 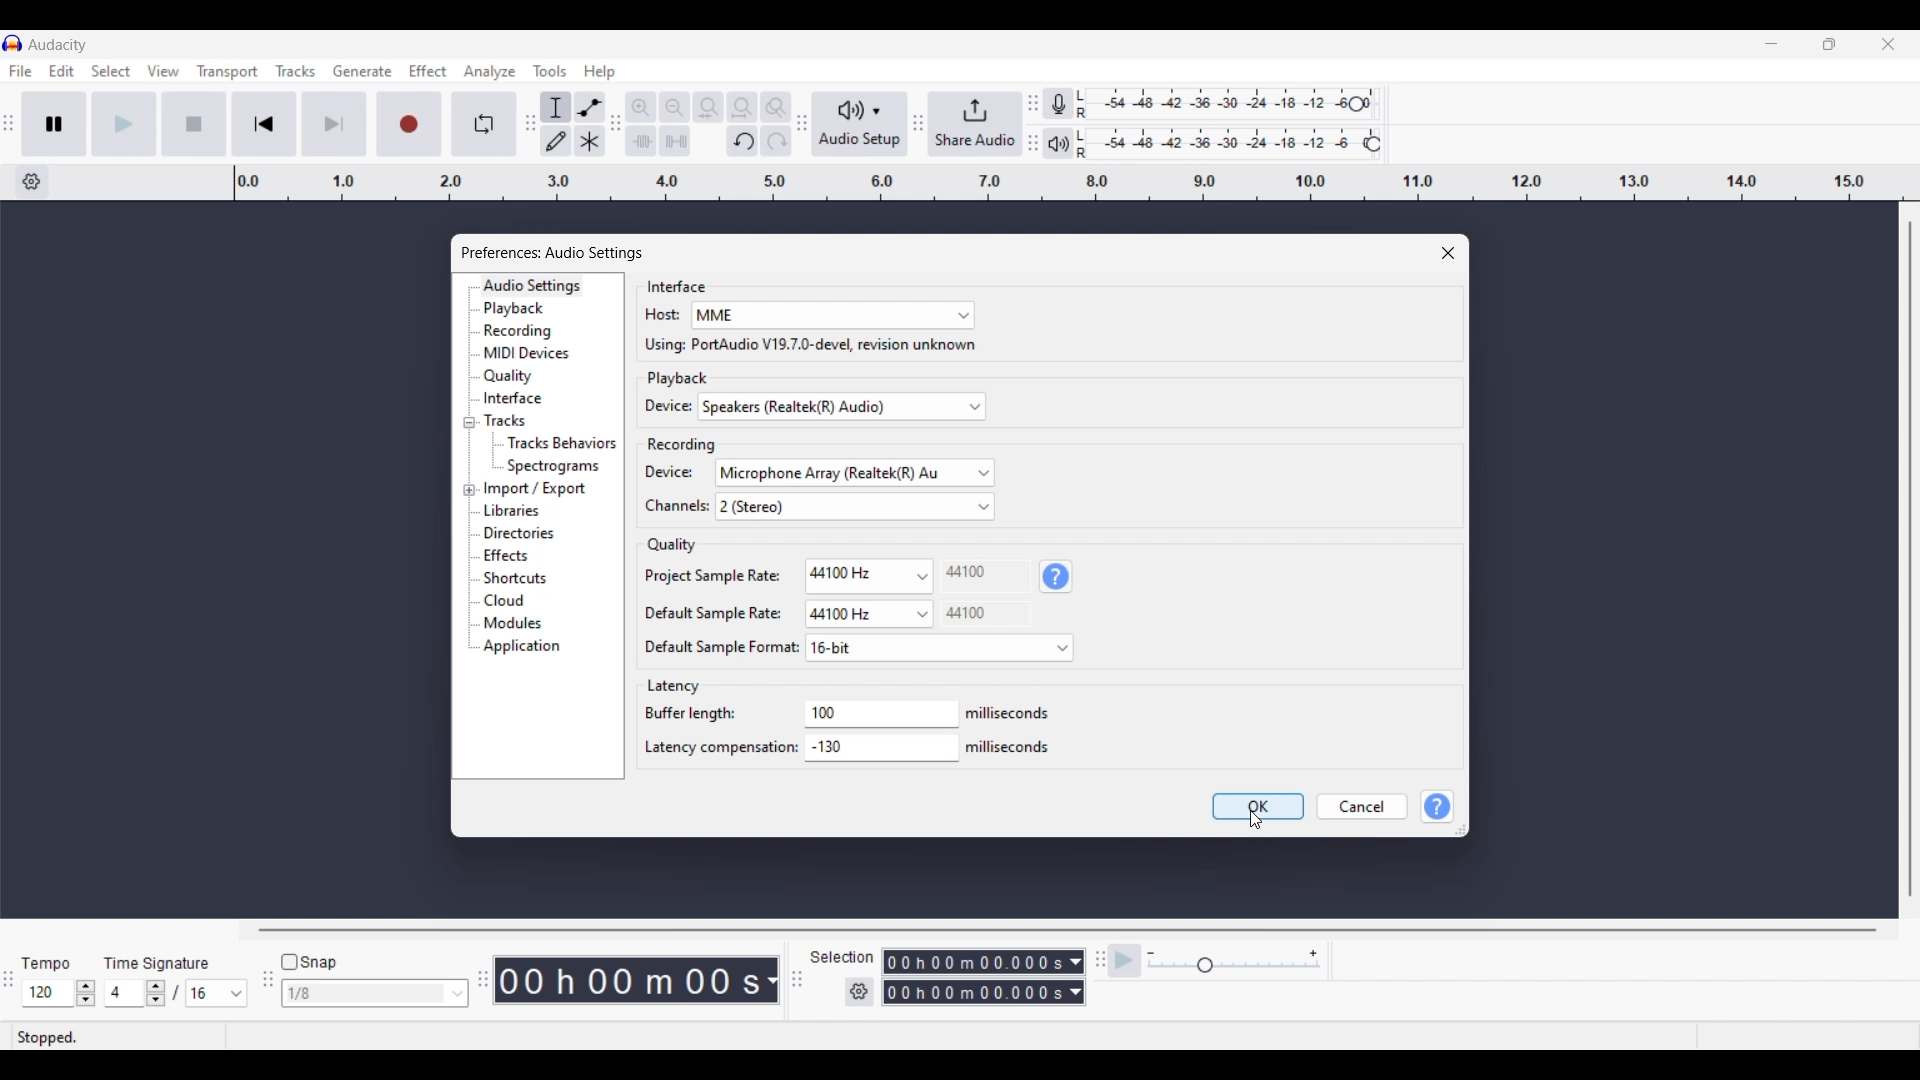 I want to click on Trim audio outside selection, so click(x=640, y=140).